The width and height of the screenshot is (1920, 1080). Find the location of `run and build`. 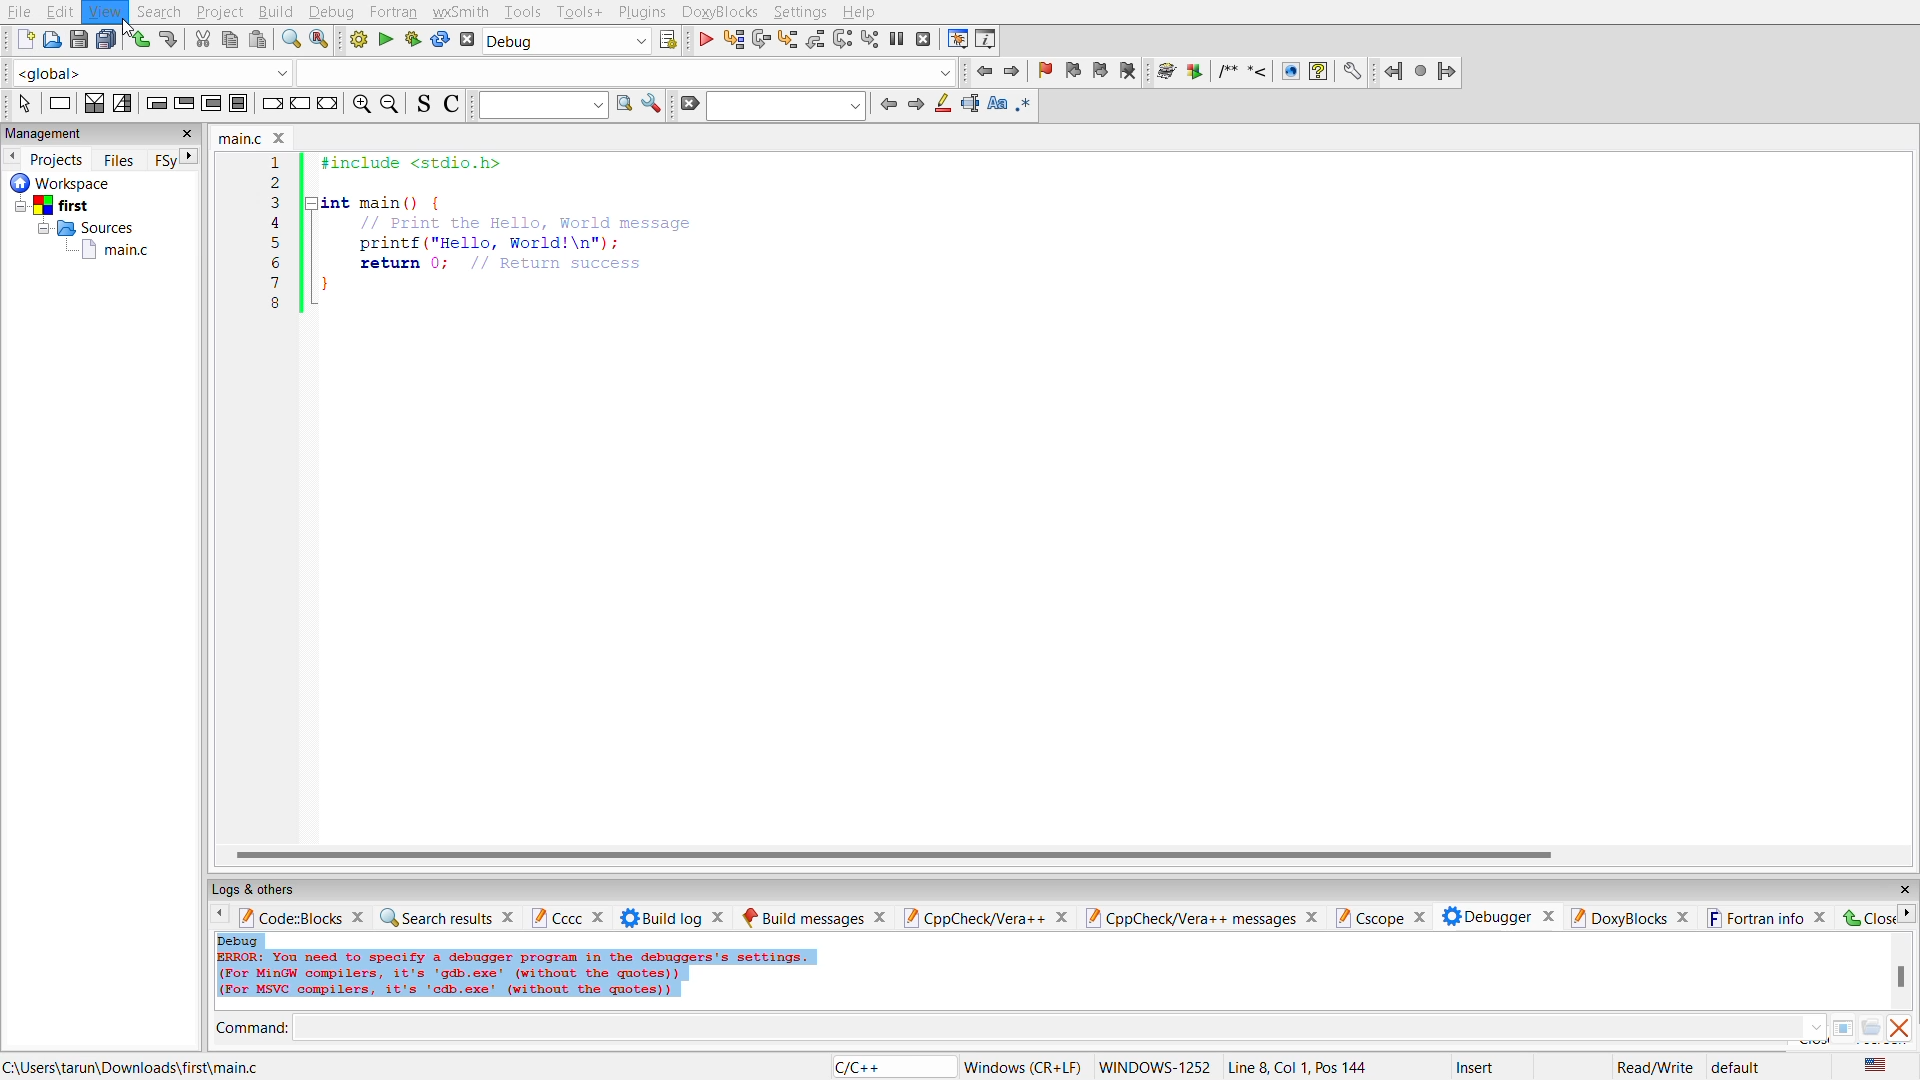

run and build is located at coordinates (411, 42).